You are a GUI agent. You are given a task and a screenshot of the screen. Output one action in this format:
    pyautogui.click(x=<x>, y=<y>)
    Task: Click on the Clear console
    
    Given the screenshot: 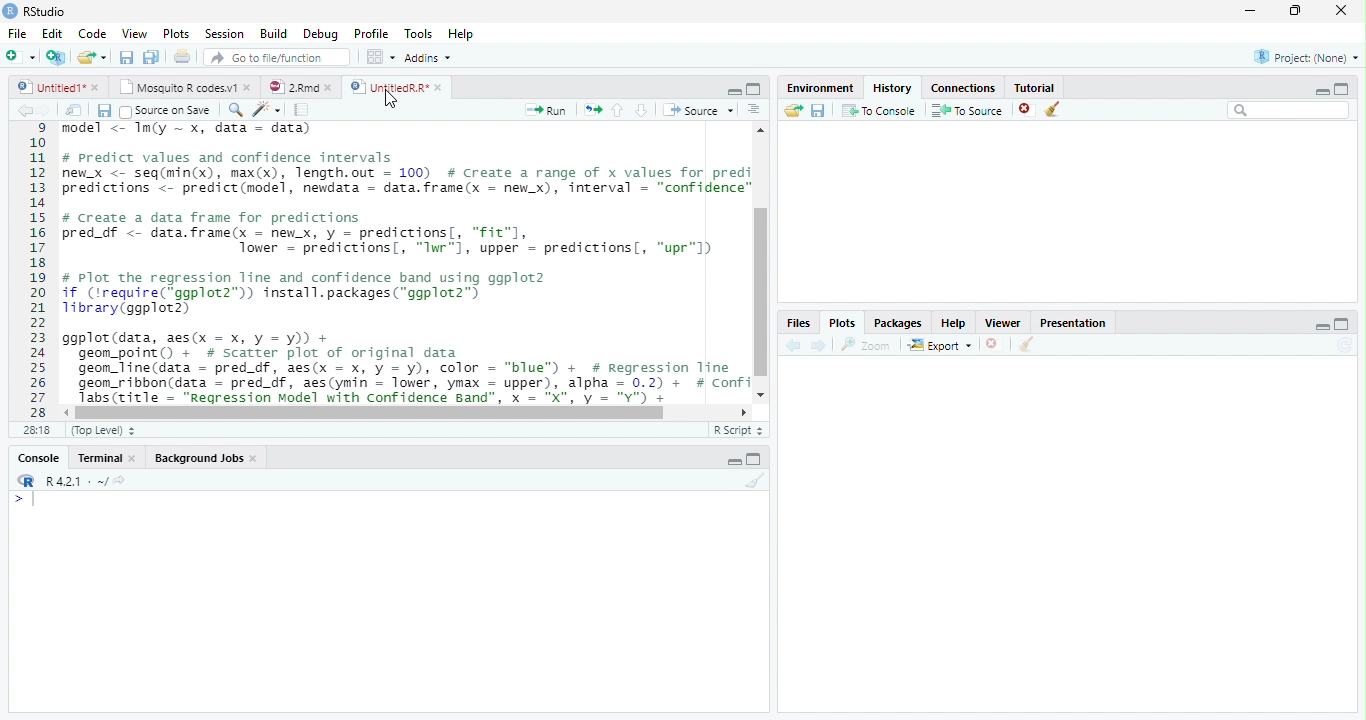 What is the action you would take?
    pyautogui.click(x=756, y=481)
    